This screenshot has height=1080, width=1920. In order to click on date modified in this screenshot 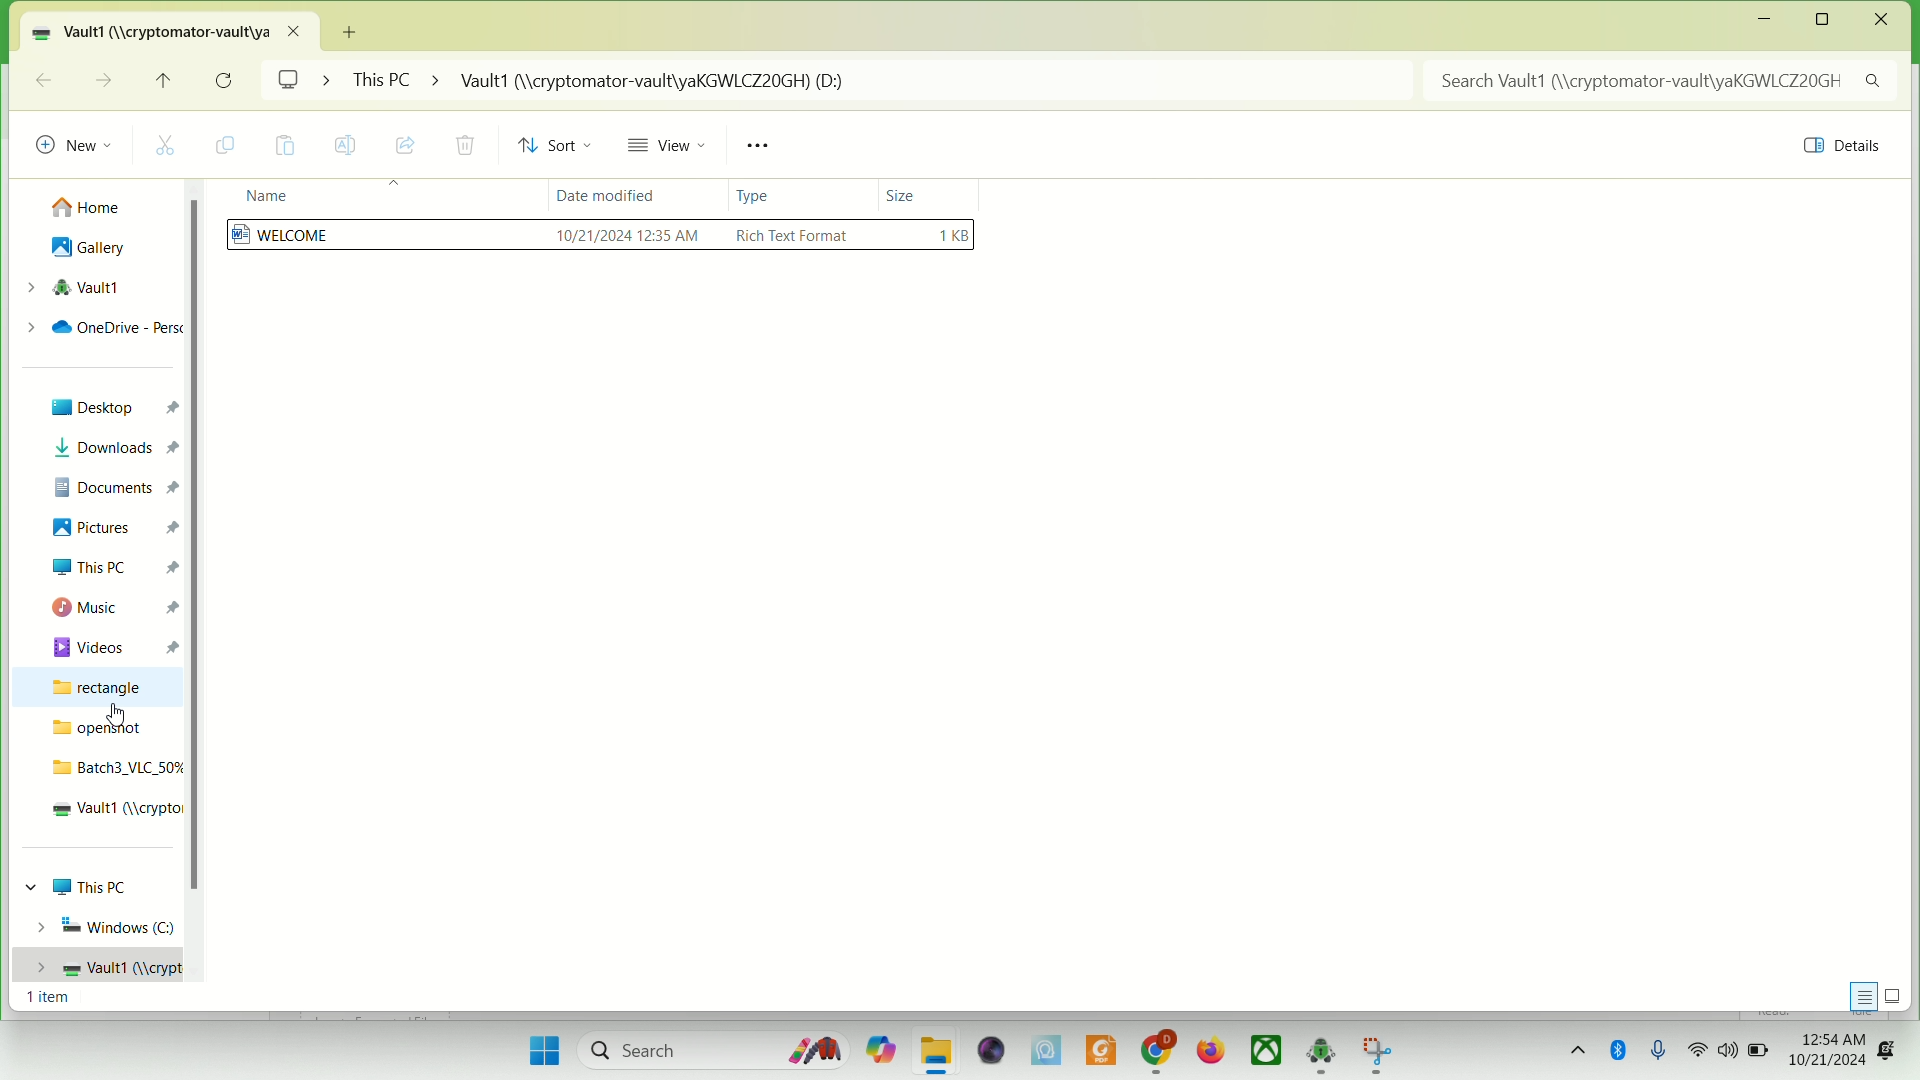, I will do `click(602, 199)`.